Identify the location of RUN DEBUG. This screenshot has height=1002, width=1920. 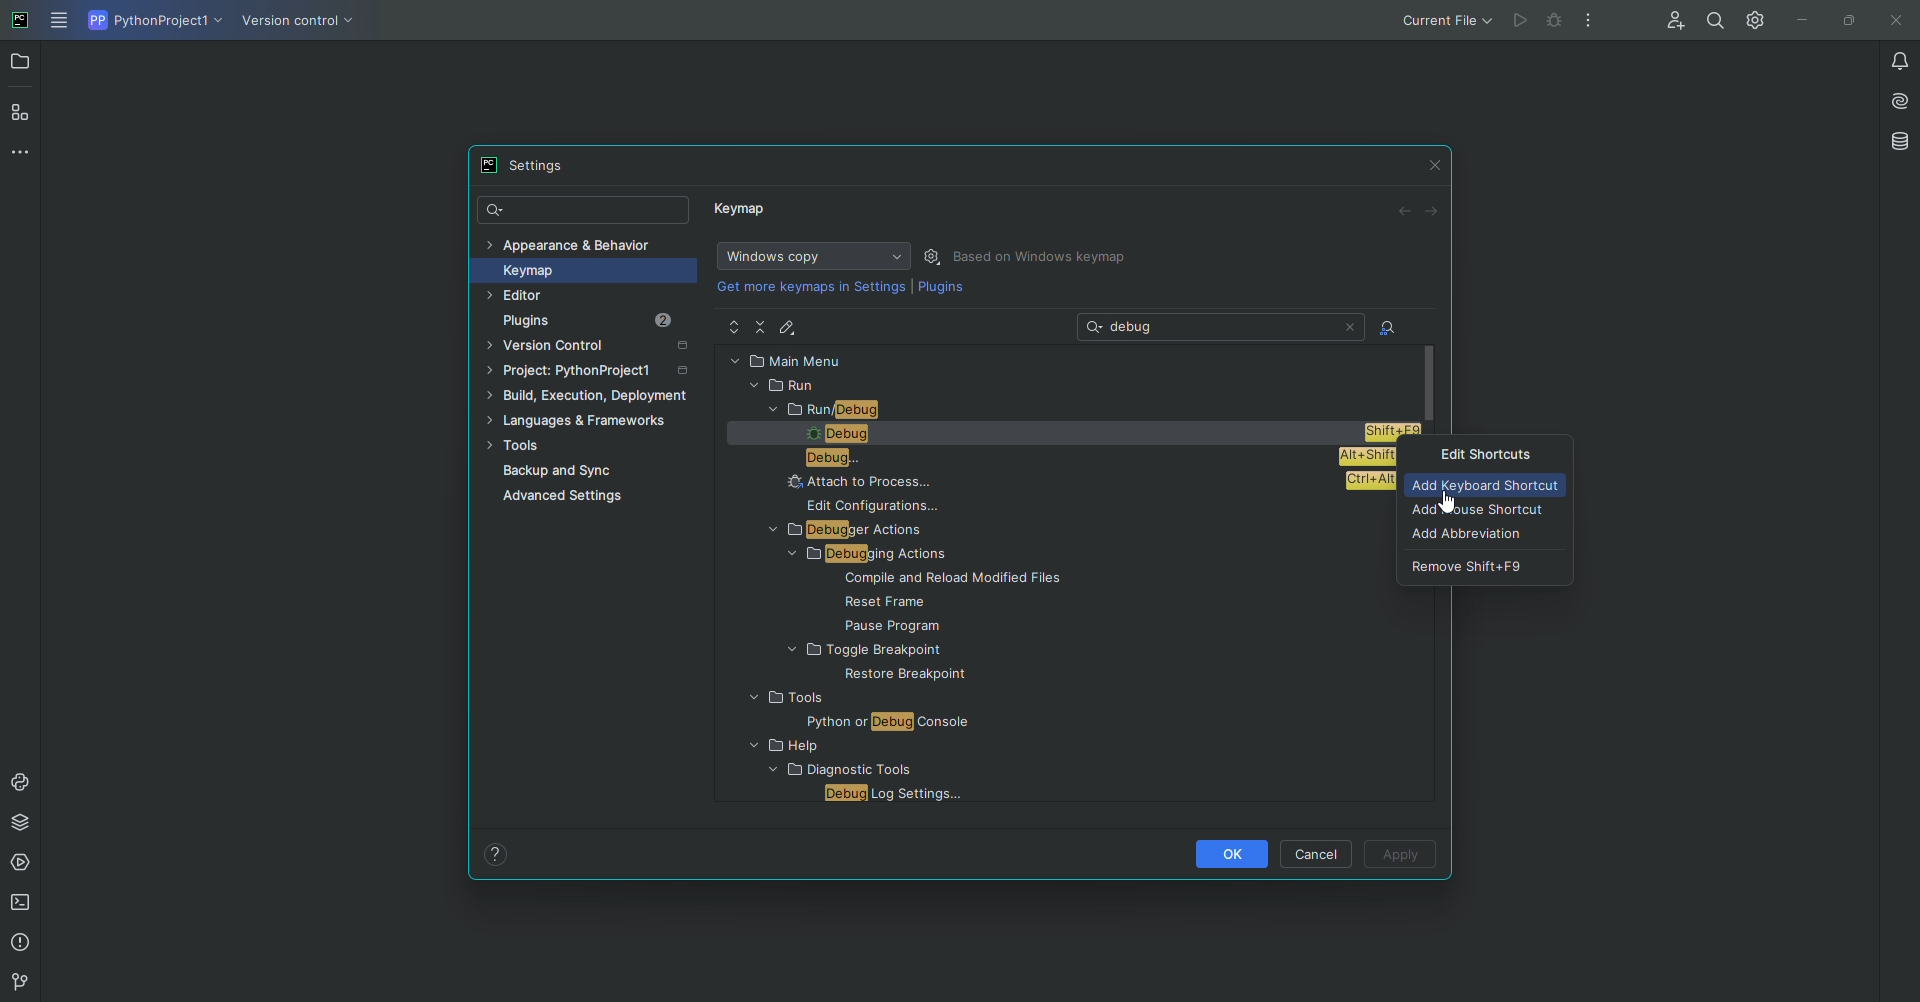
(1084, 410).